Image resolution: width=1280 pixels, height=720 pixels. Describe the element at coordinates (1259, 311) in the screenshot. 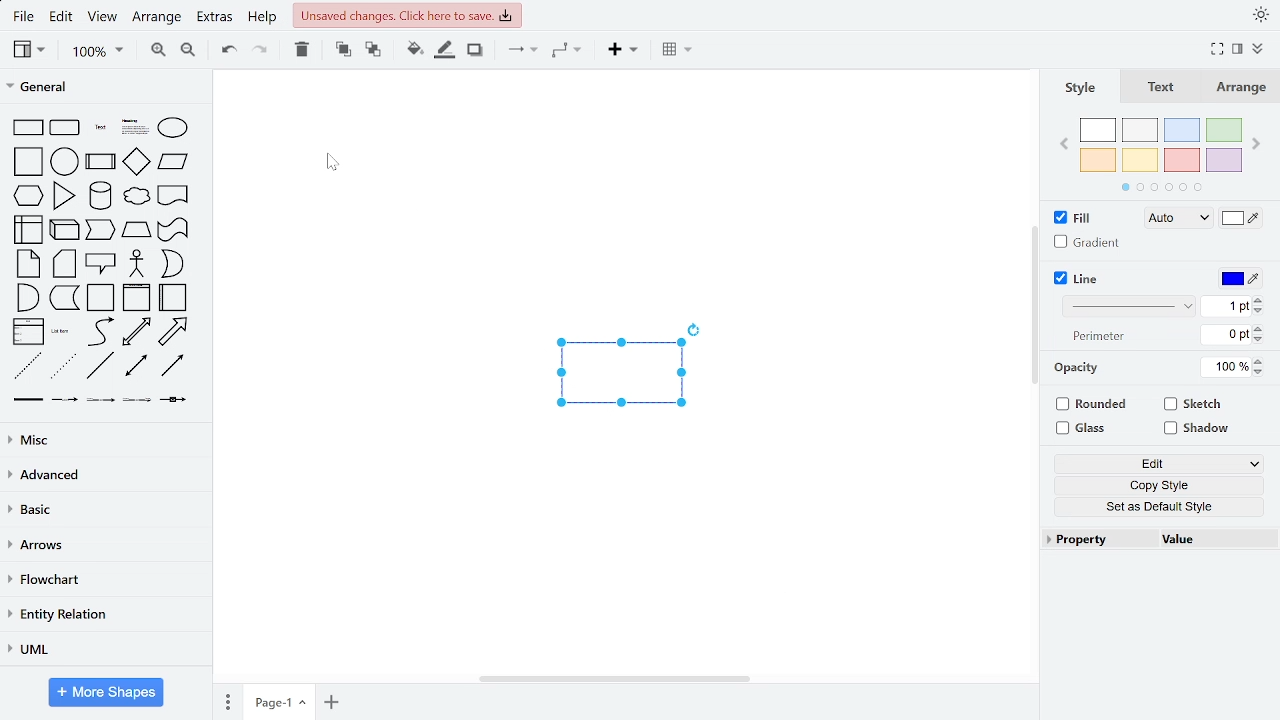

I see `decrease line width` at that location.